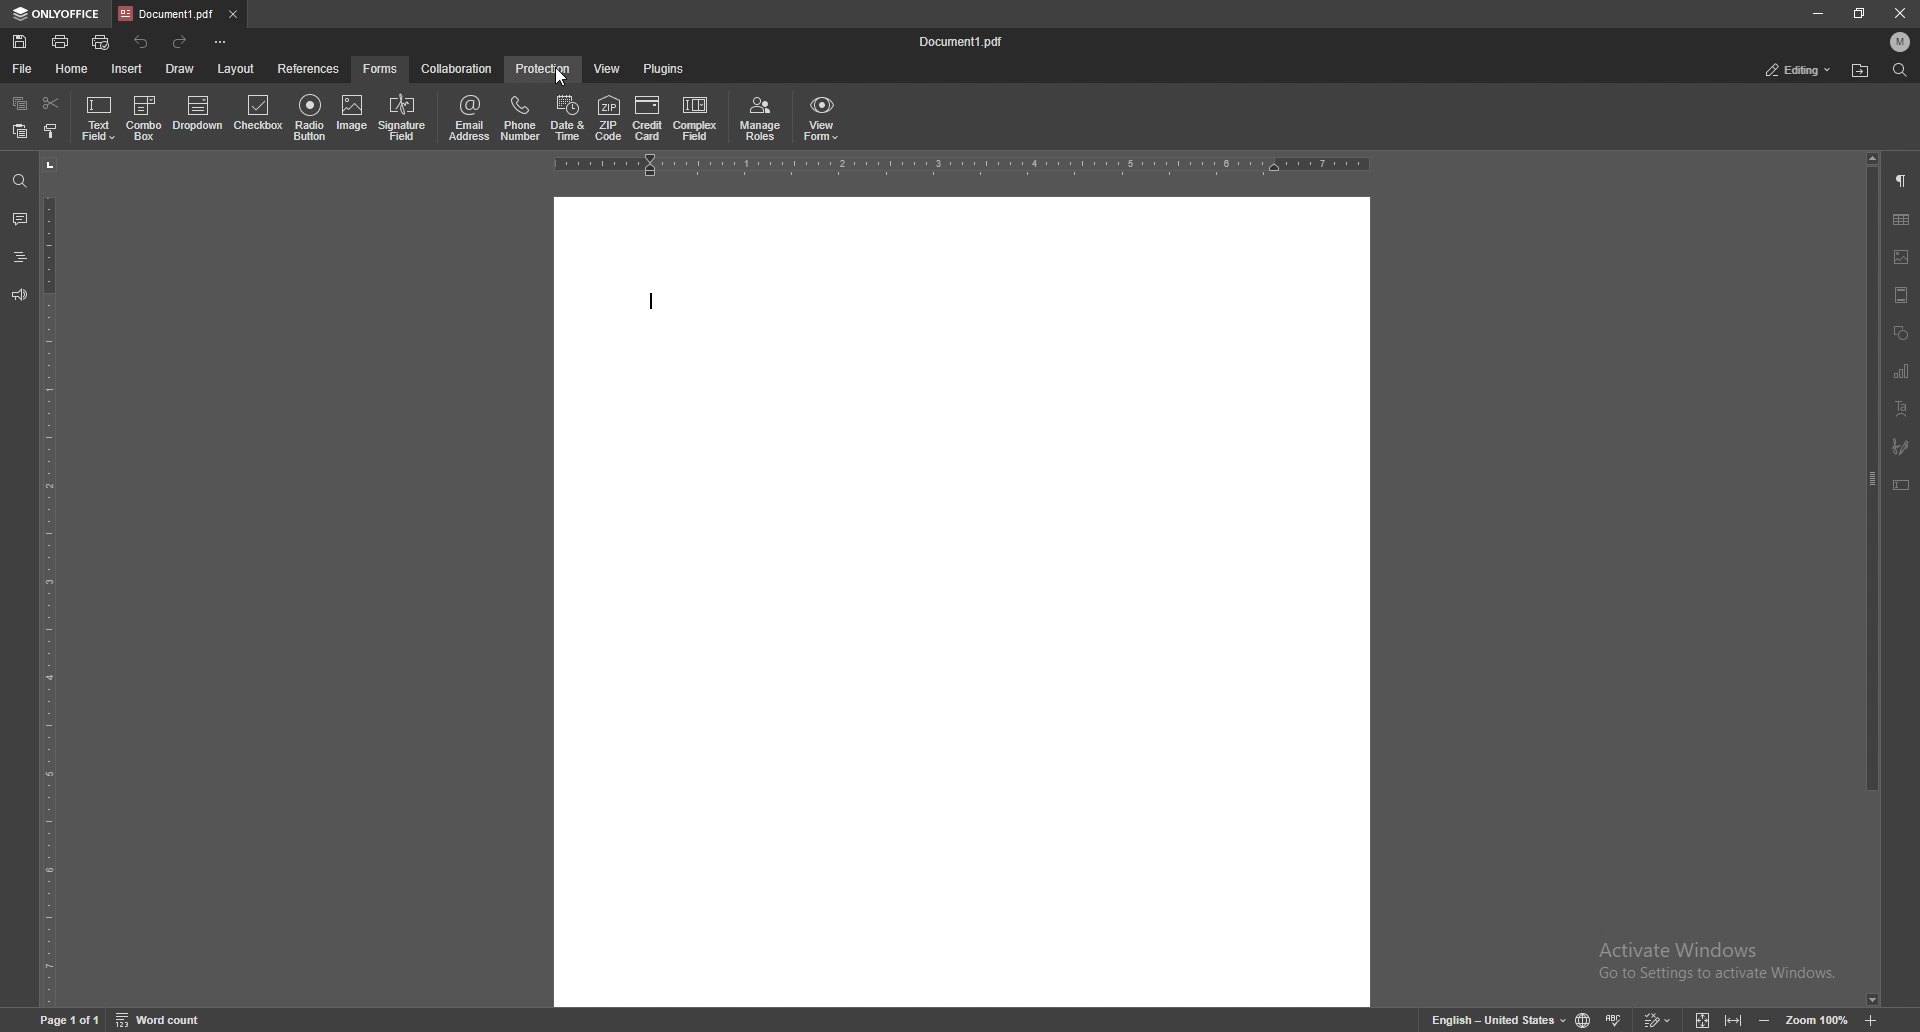 The height and width of the screenshot is (1032, 1920). What do you see at coordinates (381, 69) in the screenshot?
I see `forms` at bounding box center [381, 69].